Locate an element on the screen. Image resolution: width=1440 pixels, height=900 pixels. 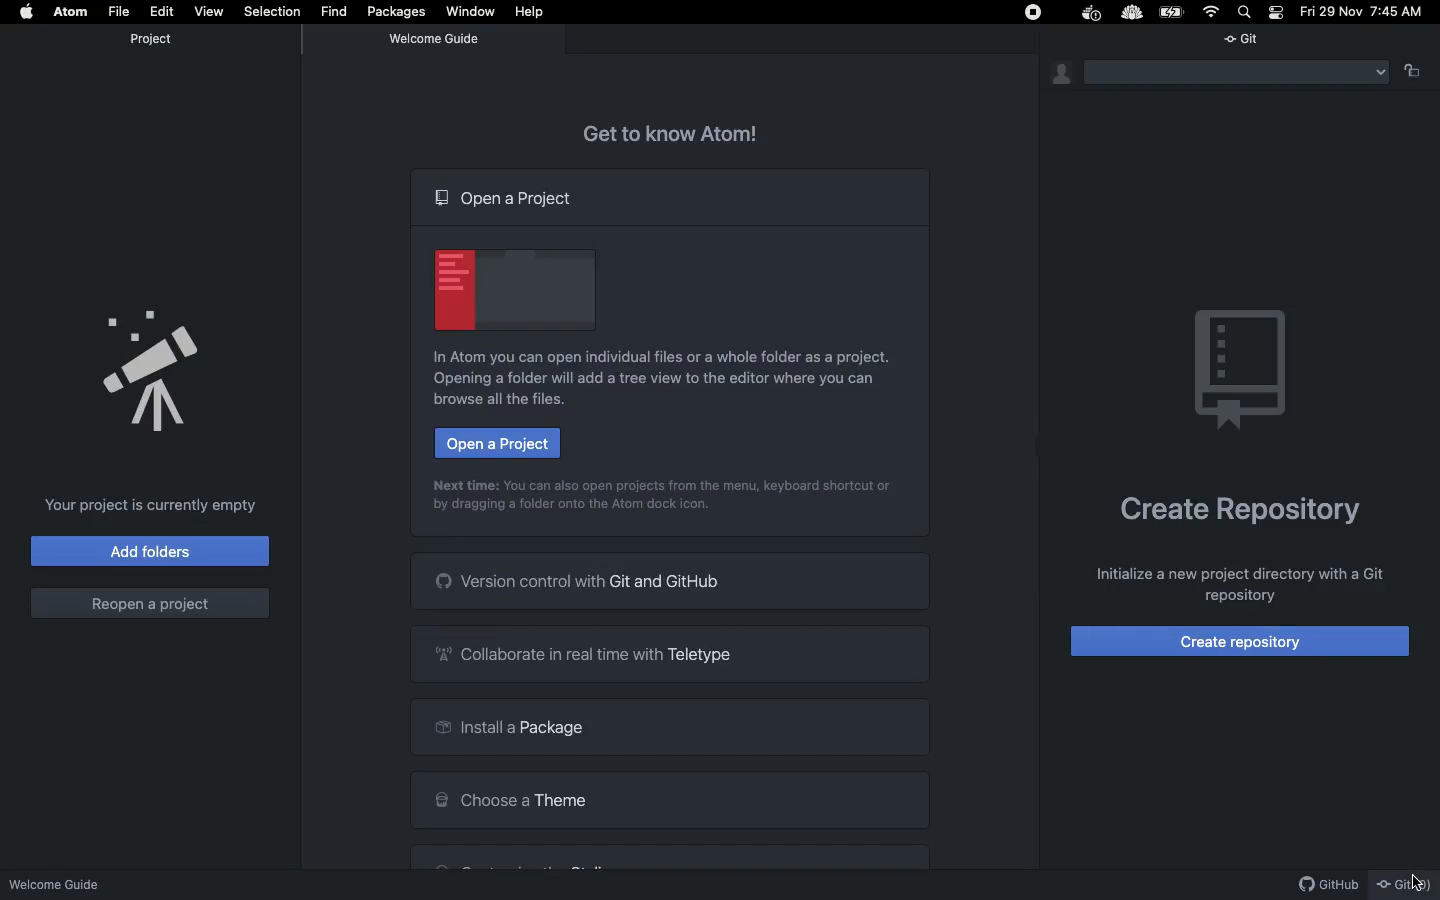
Find is located at coordinates (335, 11).